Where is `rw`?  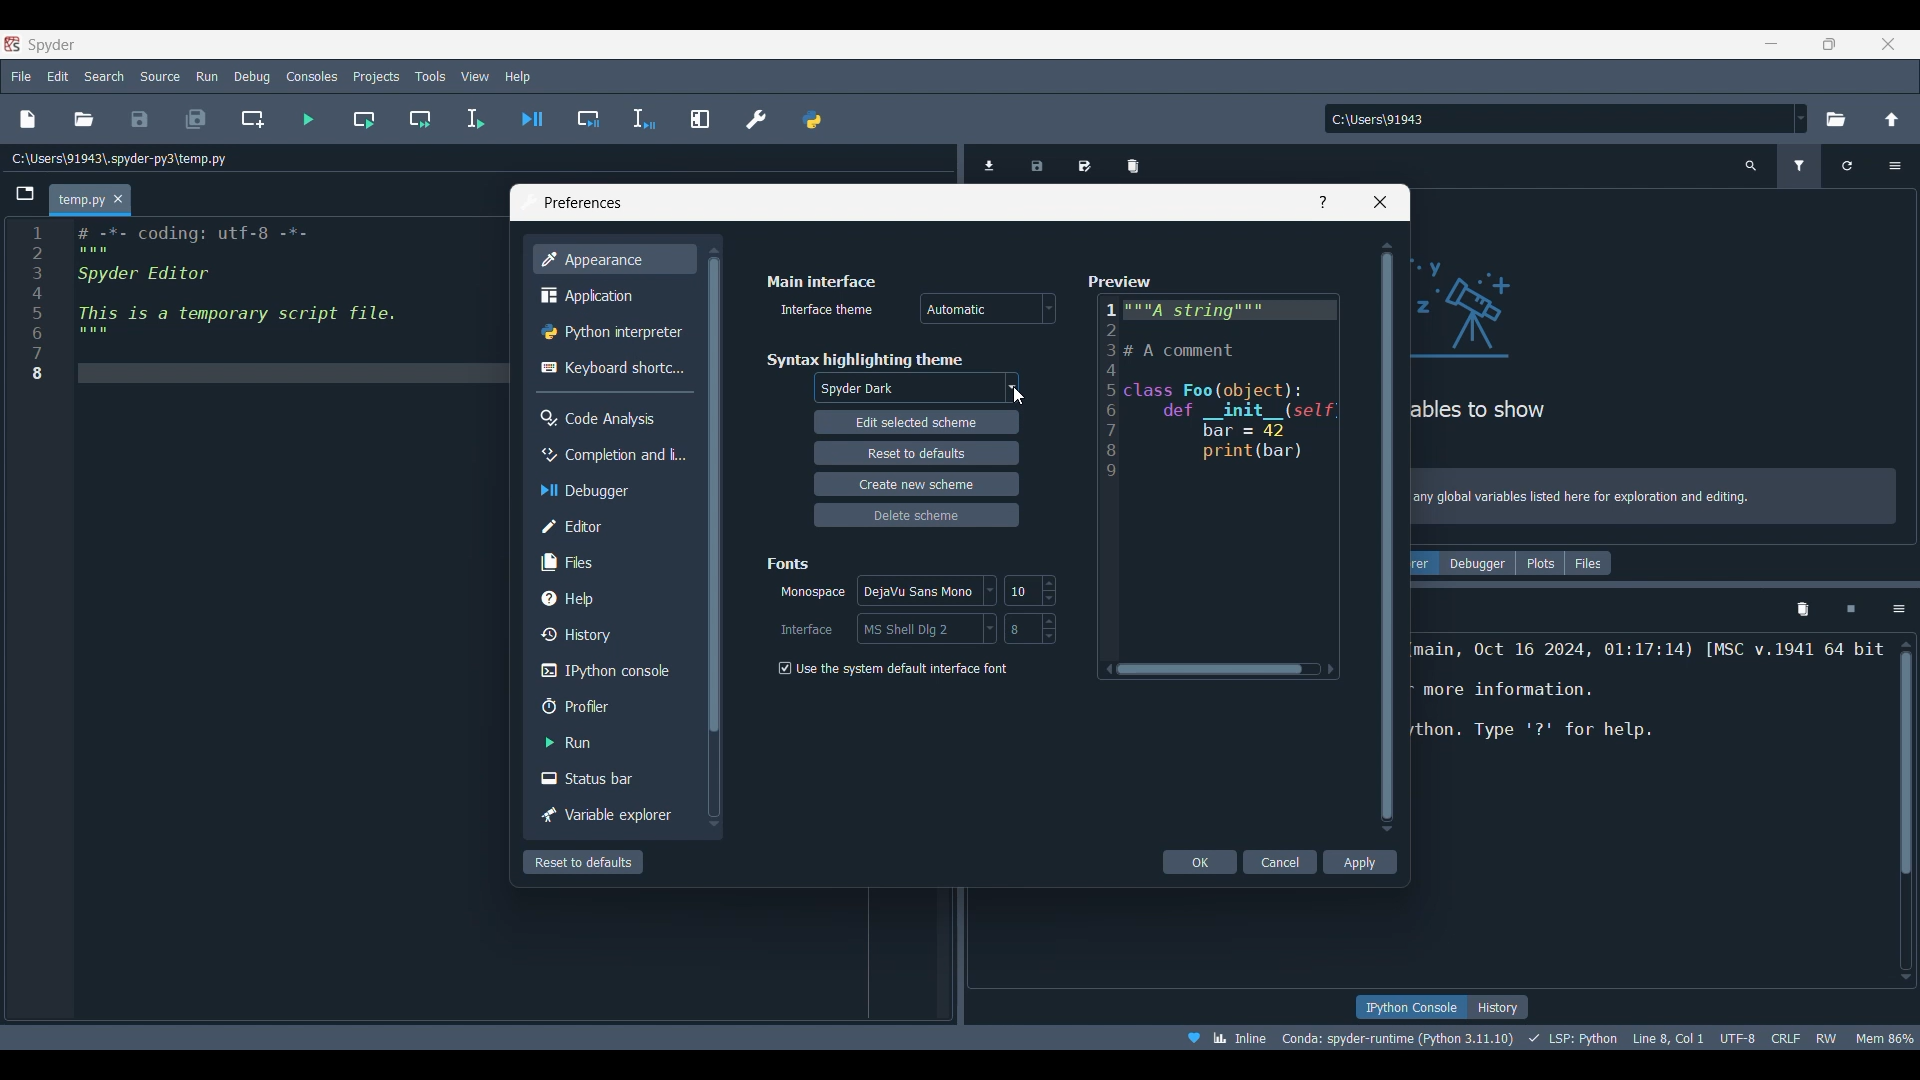 rw is located at coordinates (1828, 1037).